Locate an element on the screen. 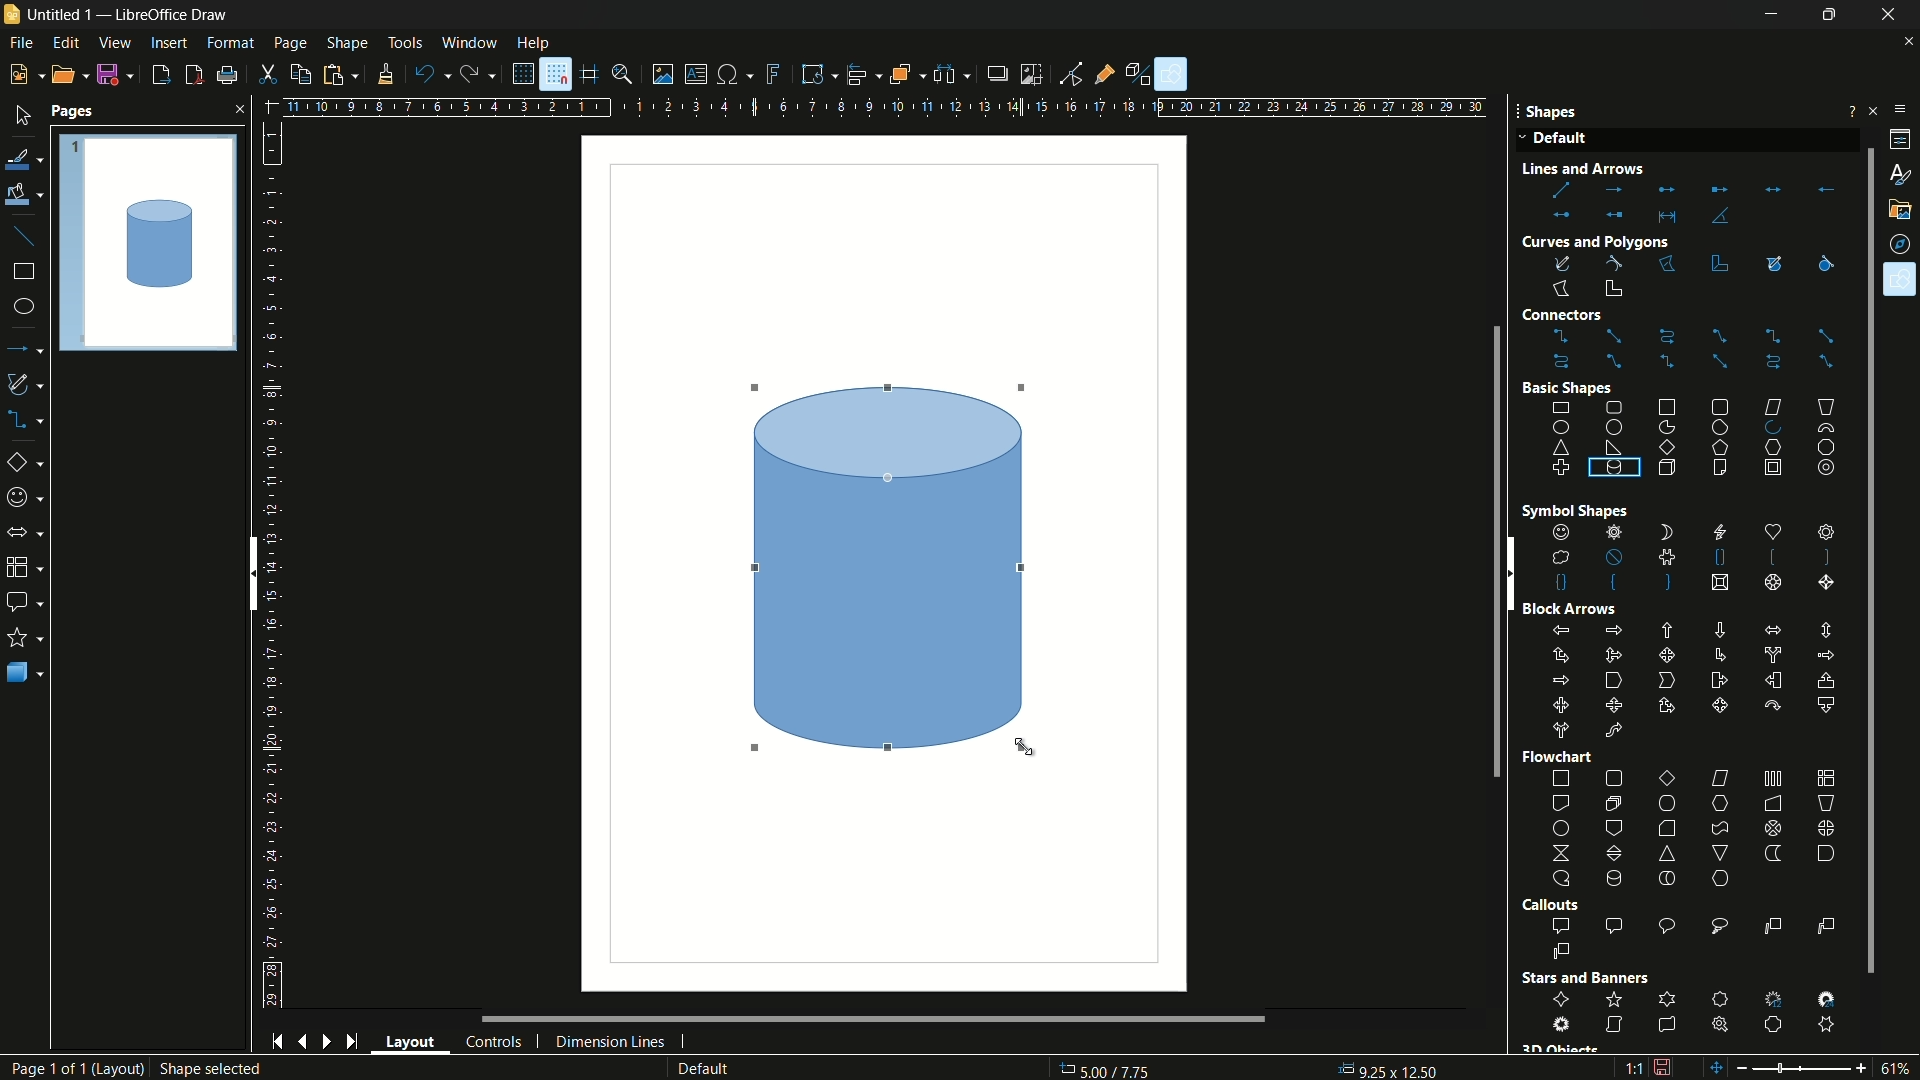 This screenshot has width=1920, height=1080. Callouts is located at coordinates (1549, 905).